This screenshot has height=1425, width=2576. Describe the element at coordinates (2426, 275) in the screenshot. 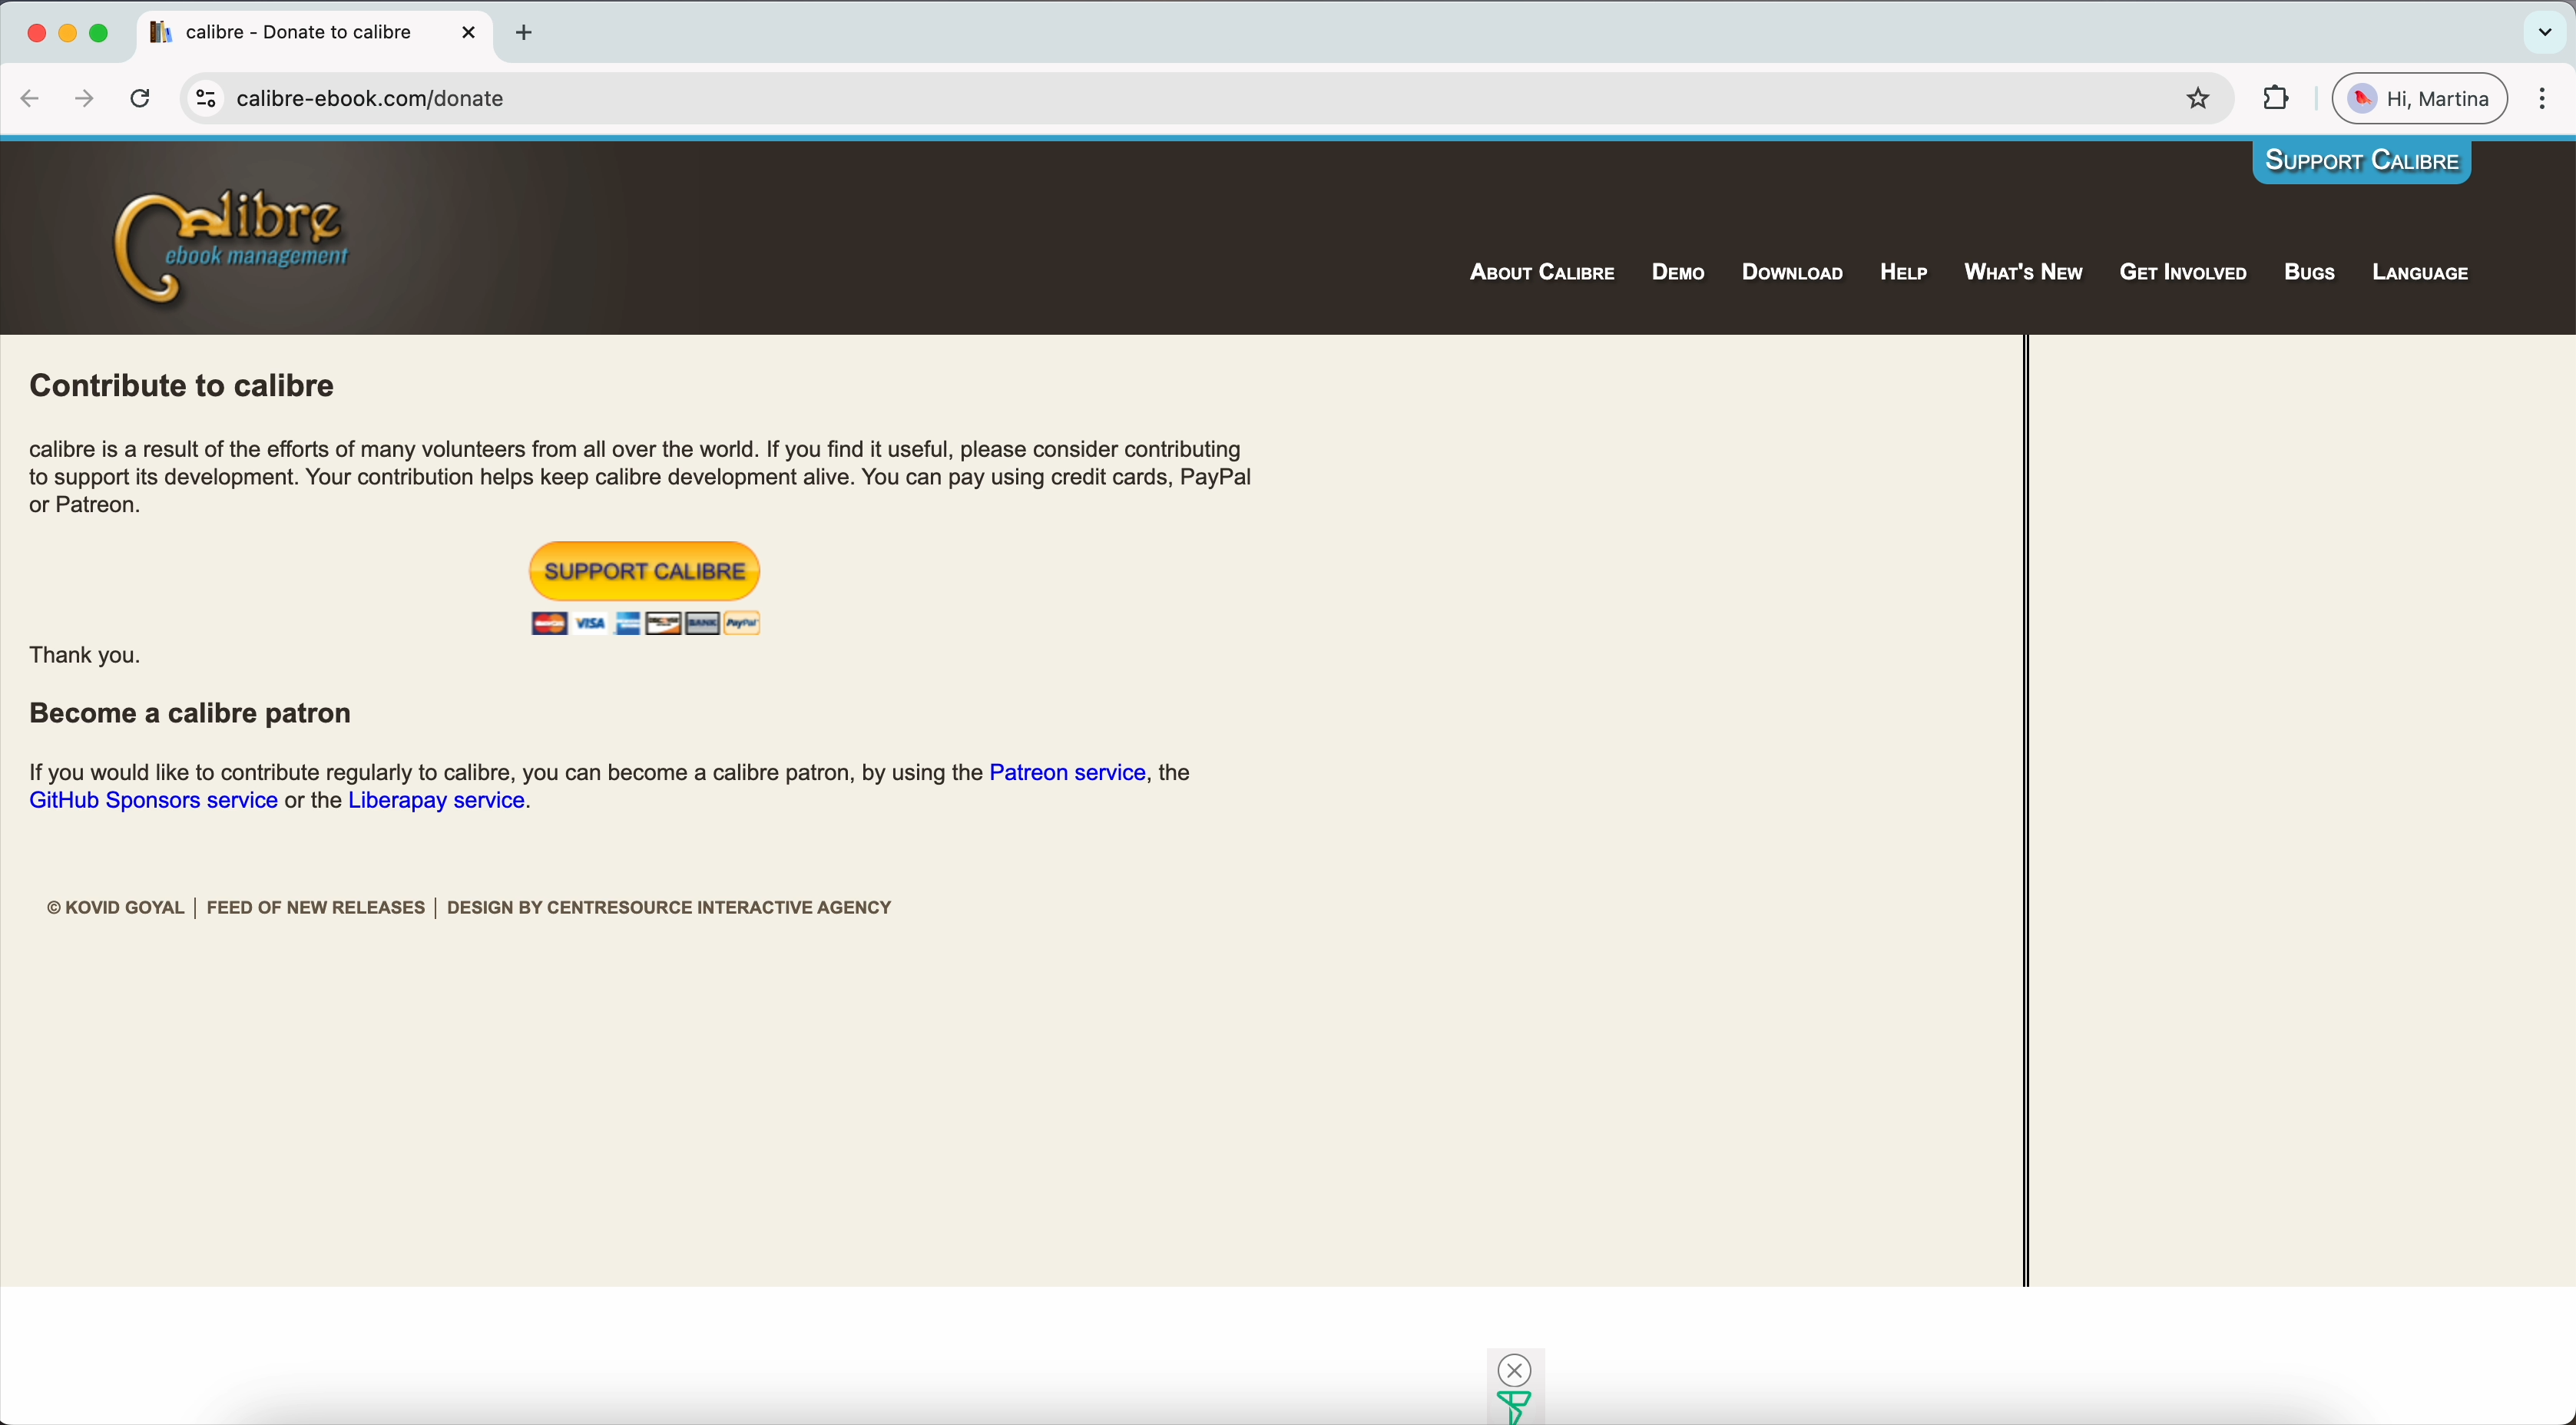

I see `Language` at that location.